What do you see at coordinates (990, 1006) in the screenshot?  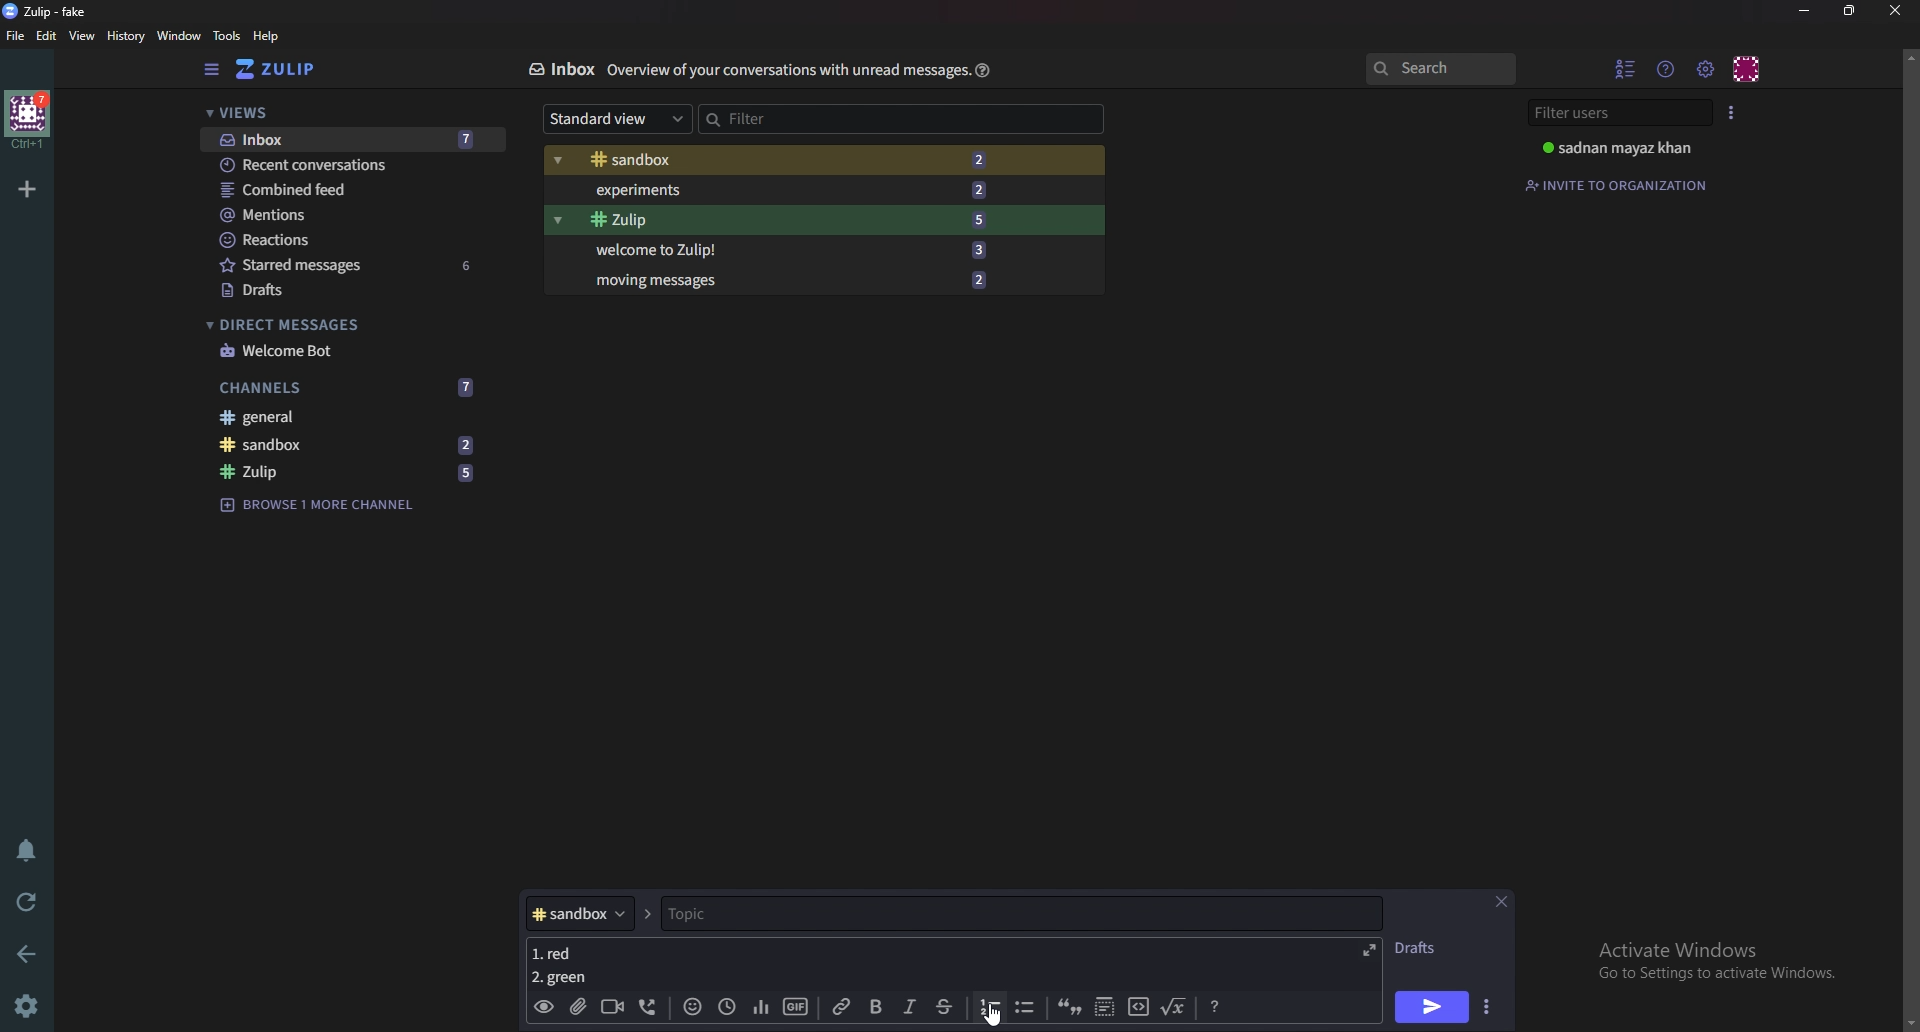 I see `number list` at bounding box center [990, 1006].